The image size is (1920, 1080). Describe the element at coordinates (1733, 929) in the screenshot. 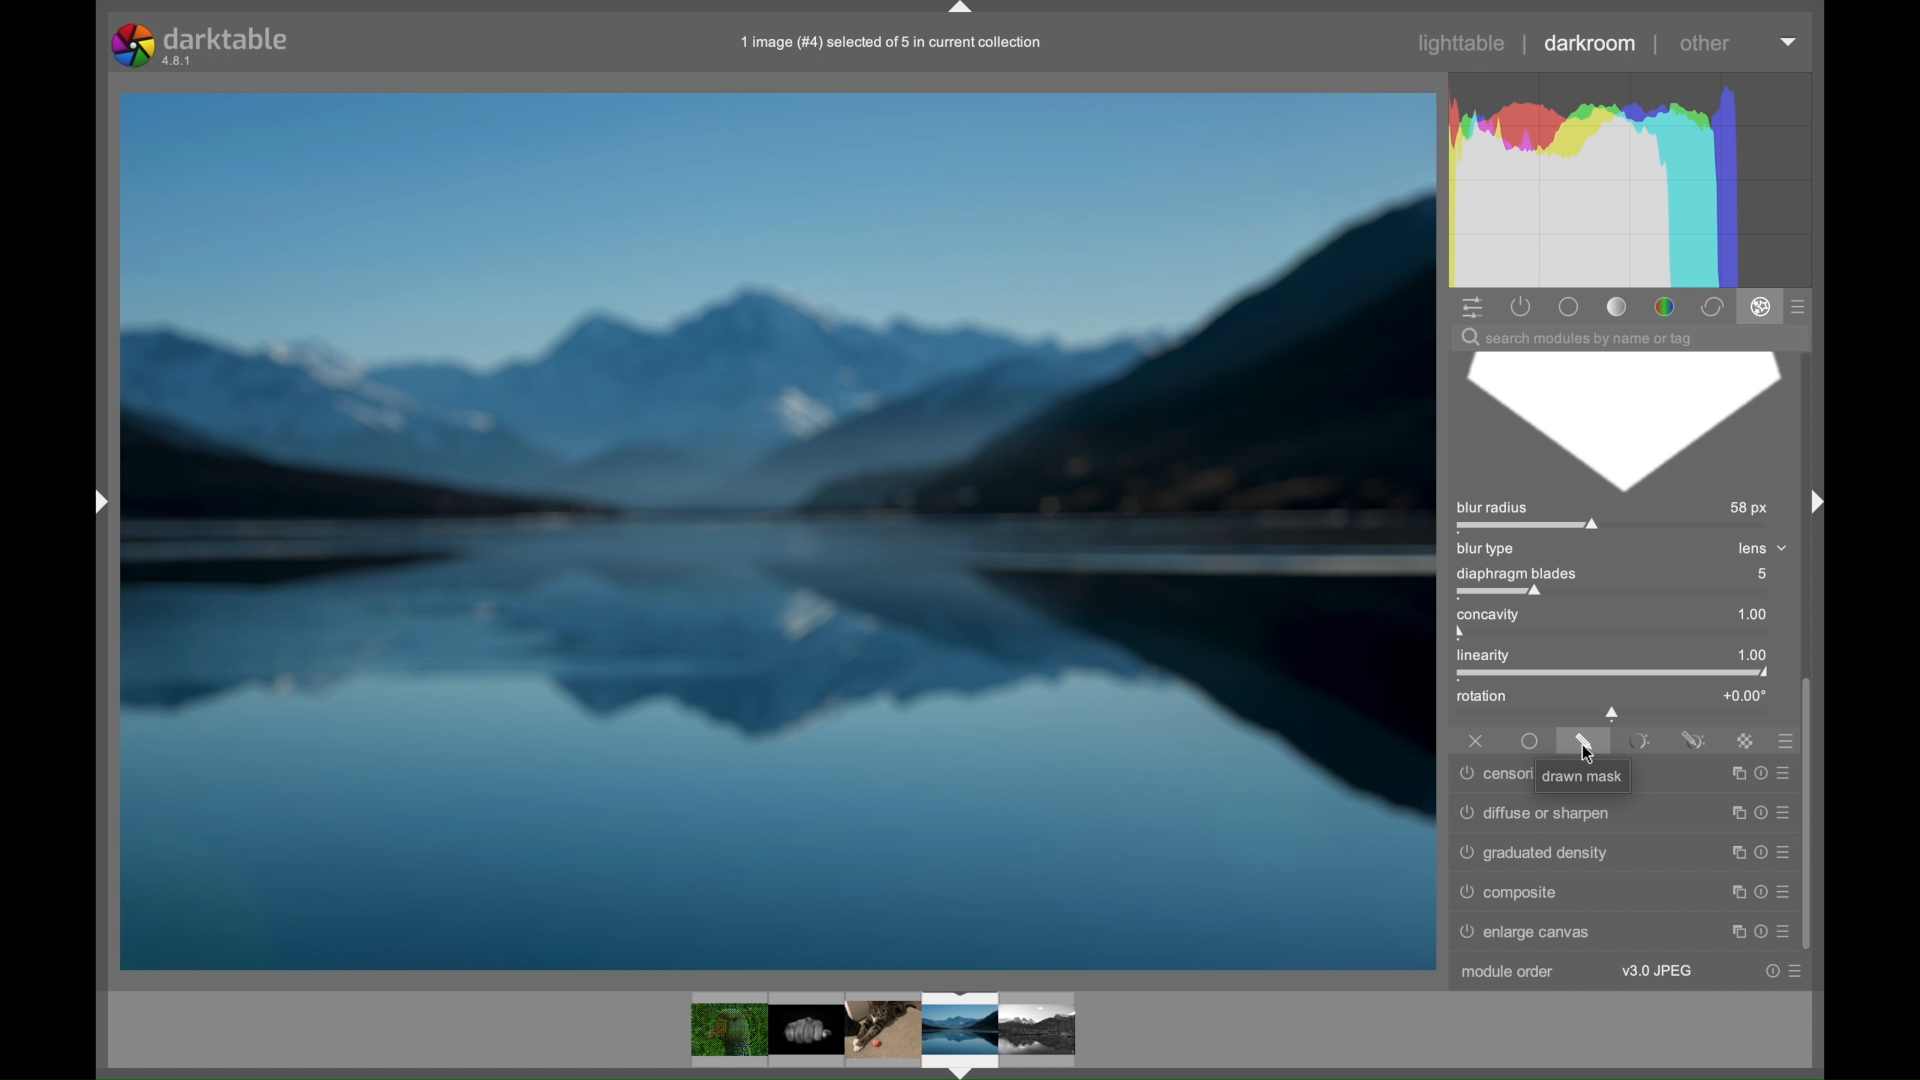

I see `maximize` at that location.